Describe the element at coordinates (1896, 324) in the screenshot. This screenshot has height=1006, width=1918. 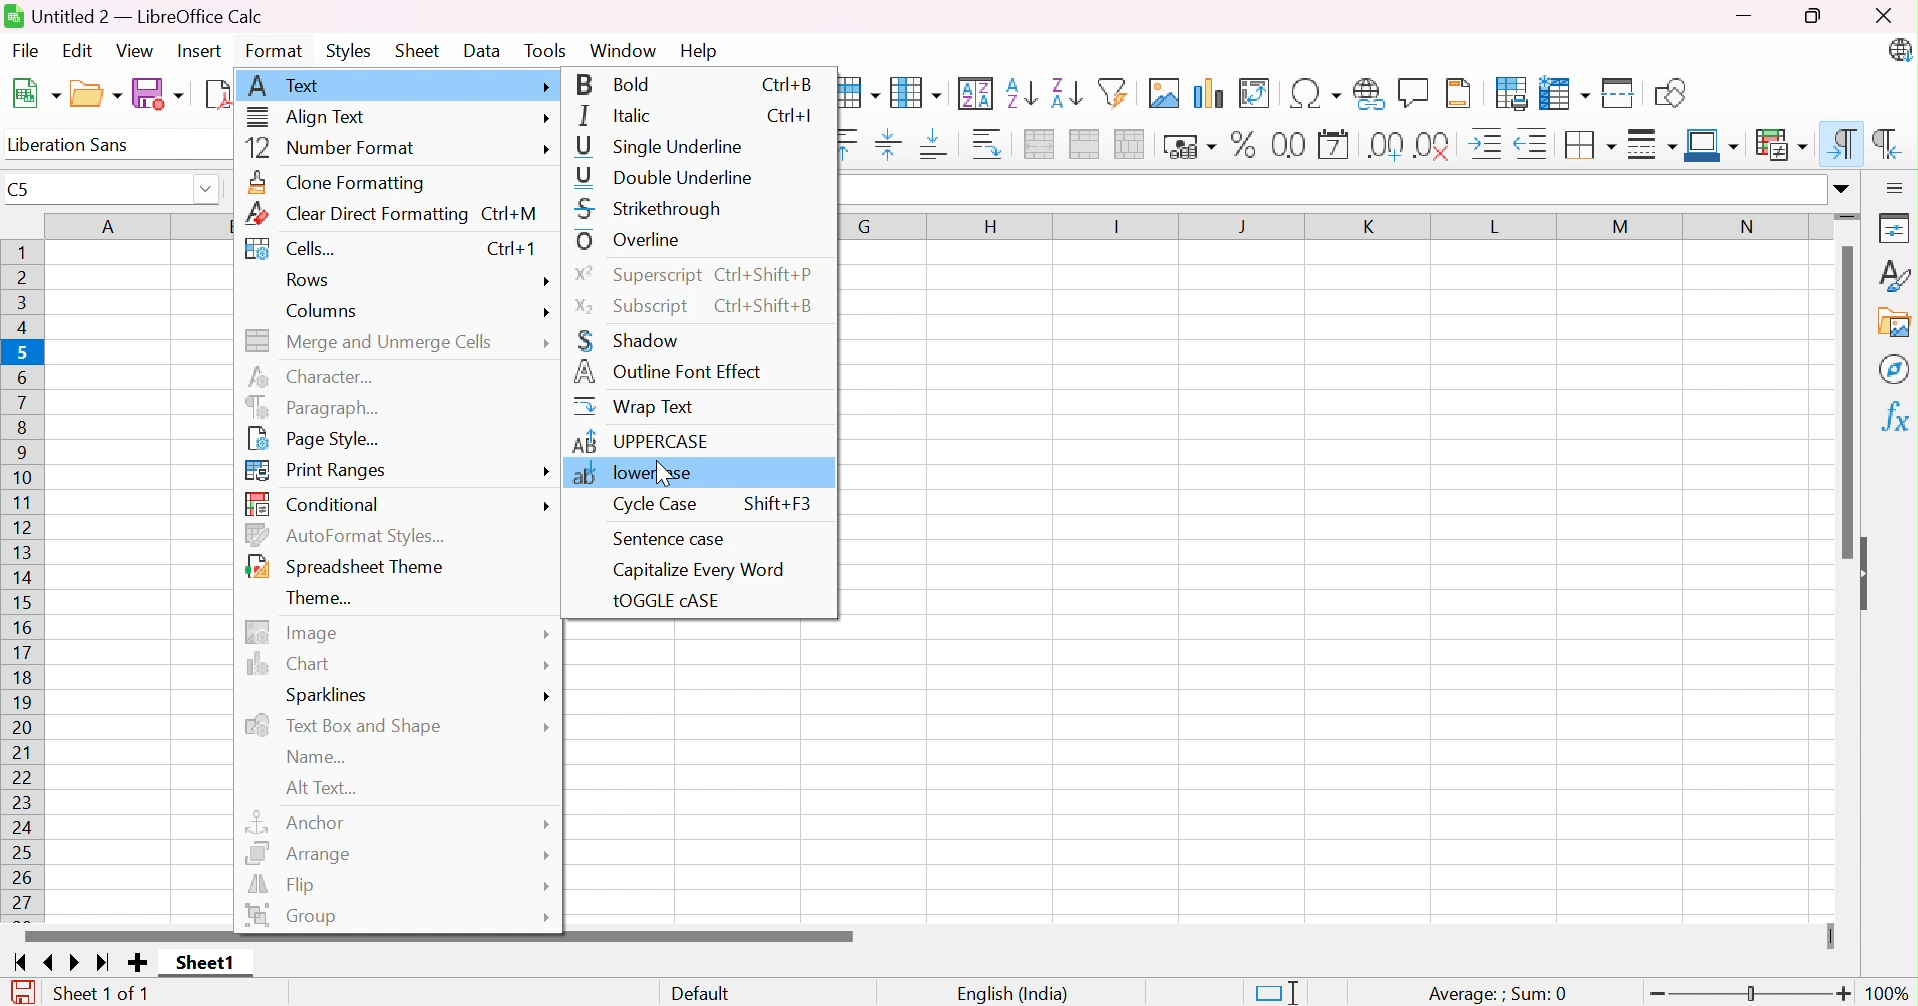
I see `Gallery` at that location.